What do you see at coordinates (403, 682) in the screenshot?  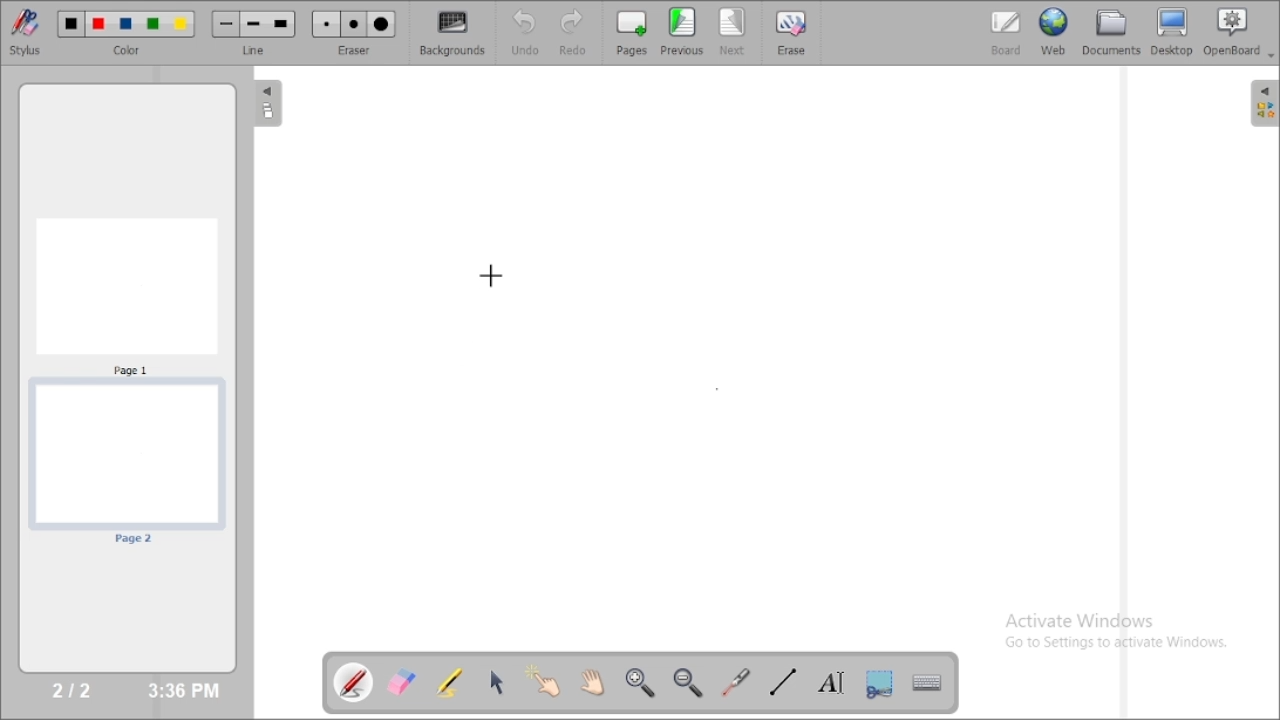 I see `erase annotation` at bounding box center [403, 682].